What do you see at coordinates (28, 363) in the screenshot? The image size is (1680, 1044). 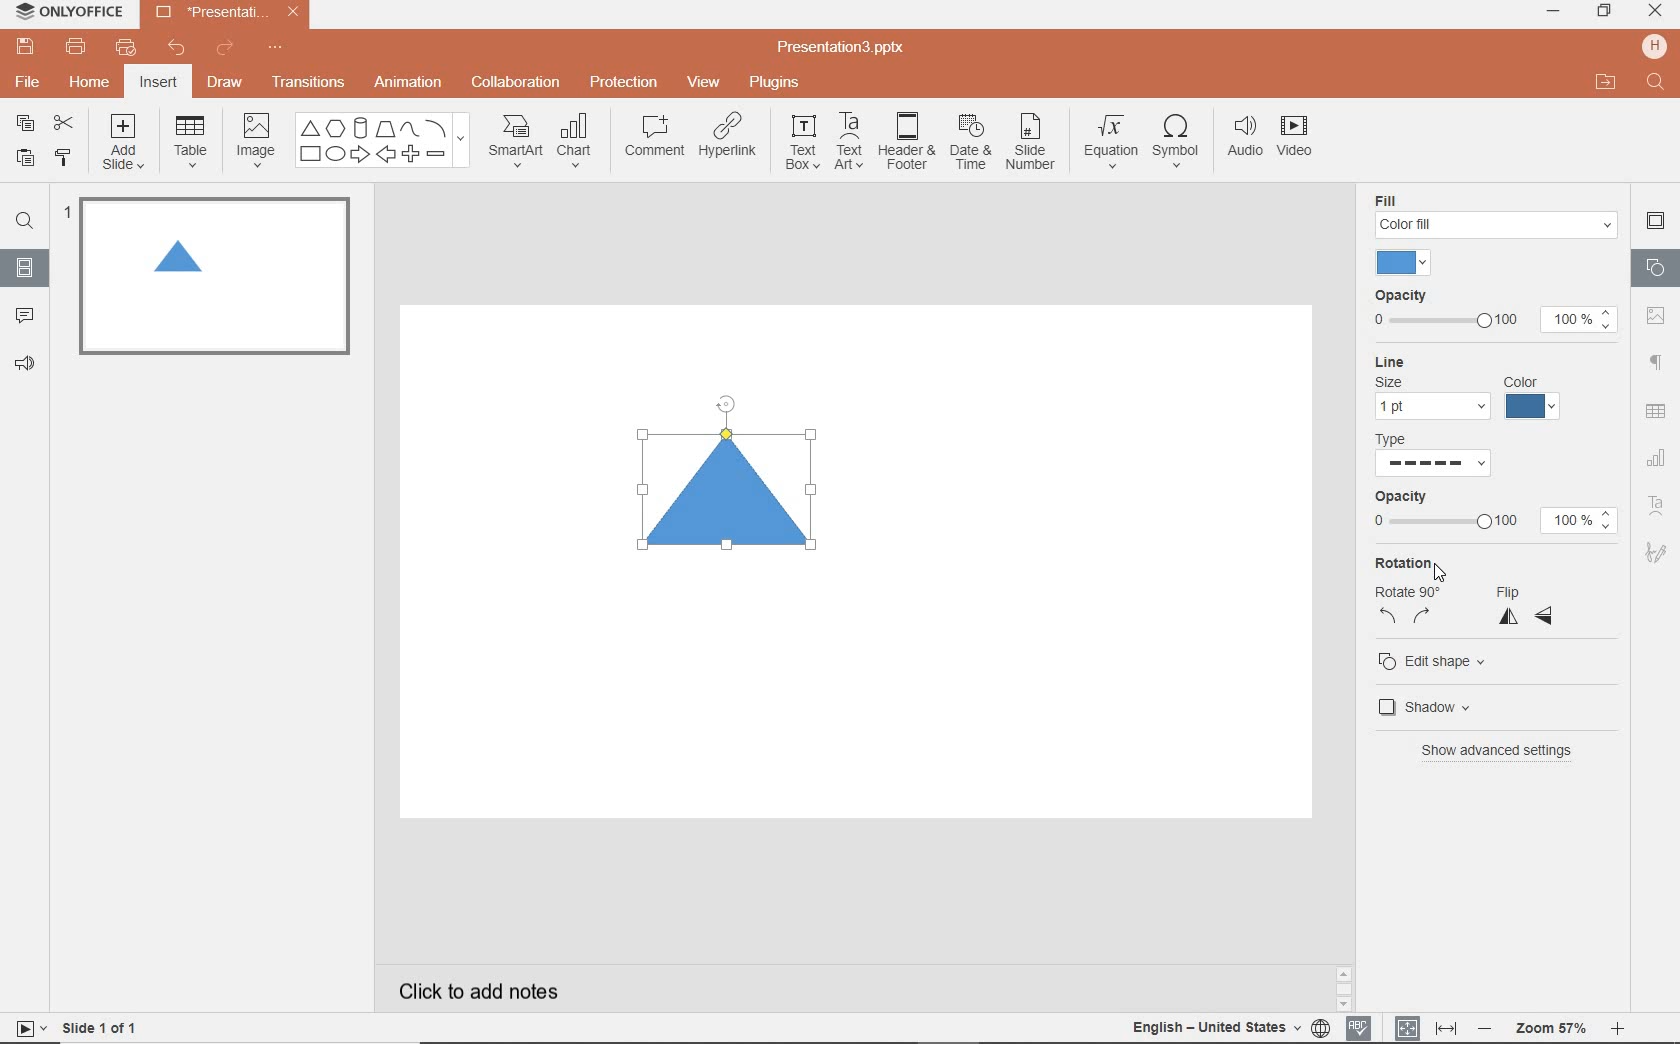 I see `FEEDBACK & SUPPORT` at bounding box center [28, 363].